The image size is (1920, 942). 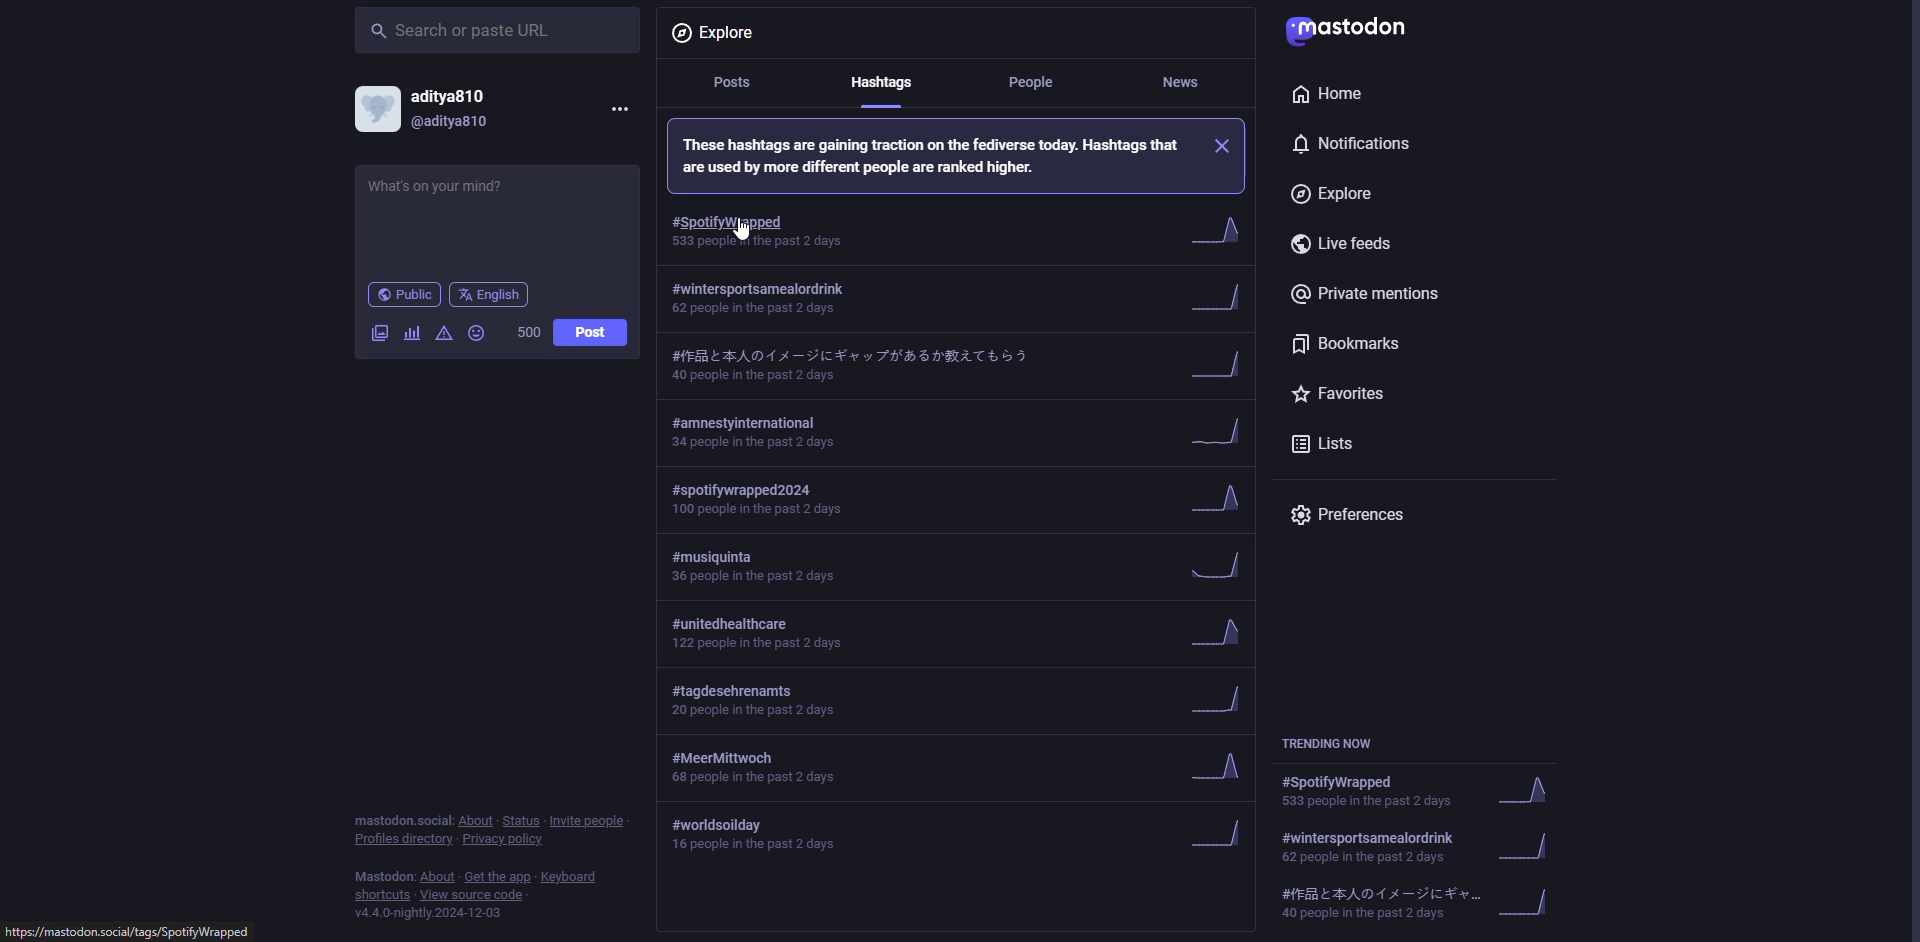 I want to click on trend, so click(x=1208, y=634).